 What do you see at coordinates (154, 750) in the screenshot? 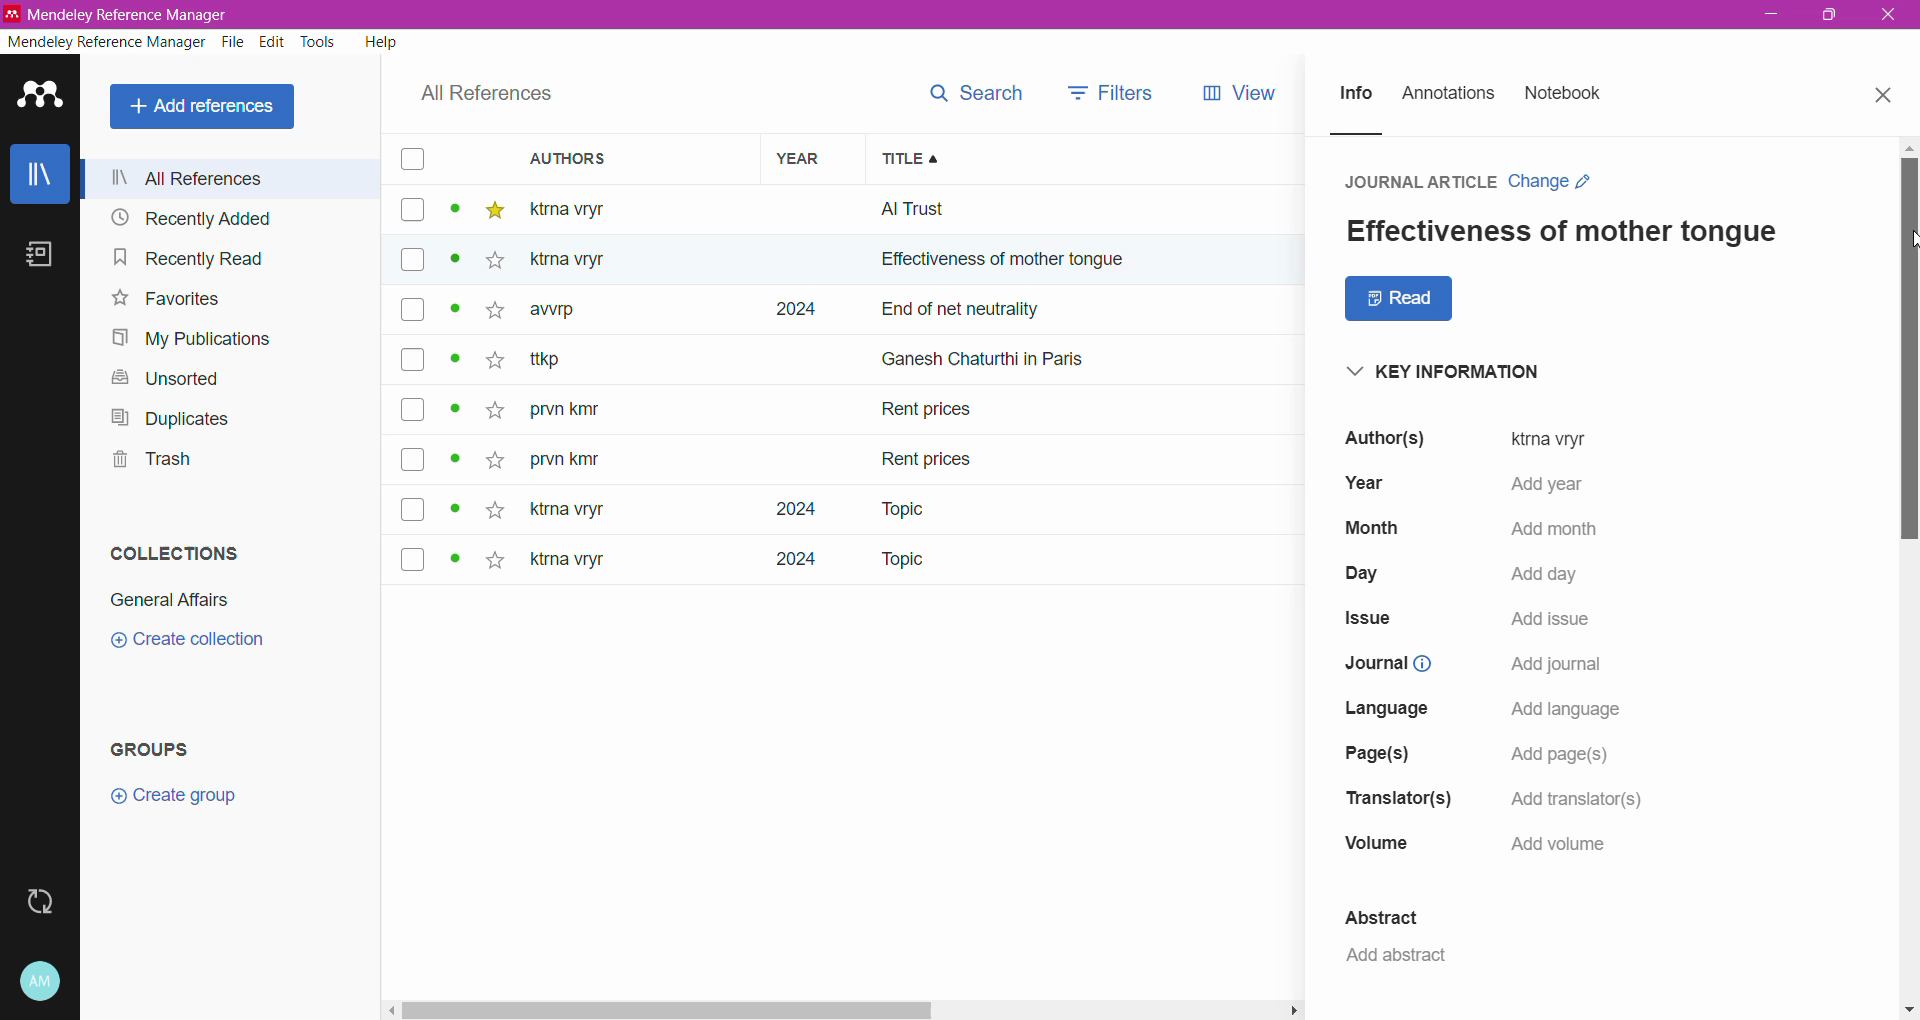
I see `Groups` at bounding box center [154, 750].